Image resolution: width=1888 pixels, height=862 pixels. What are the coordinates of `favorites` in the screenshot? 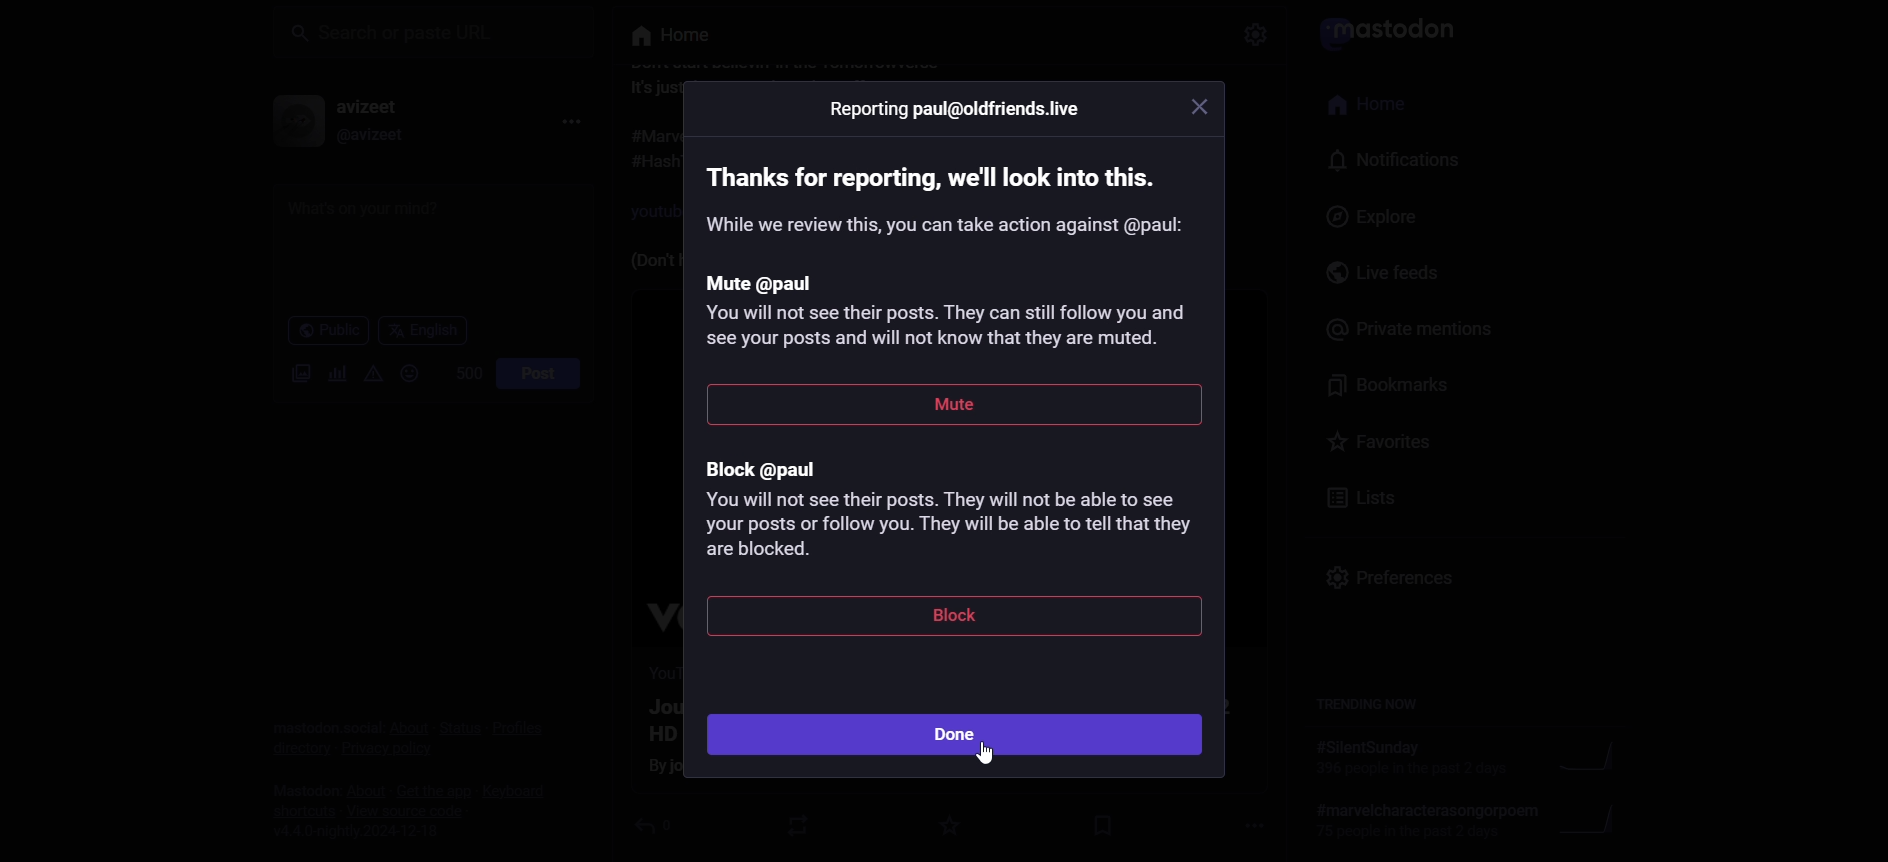 It's located at (1377, 440).